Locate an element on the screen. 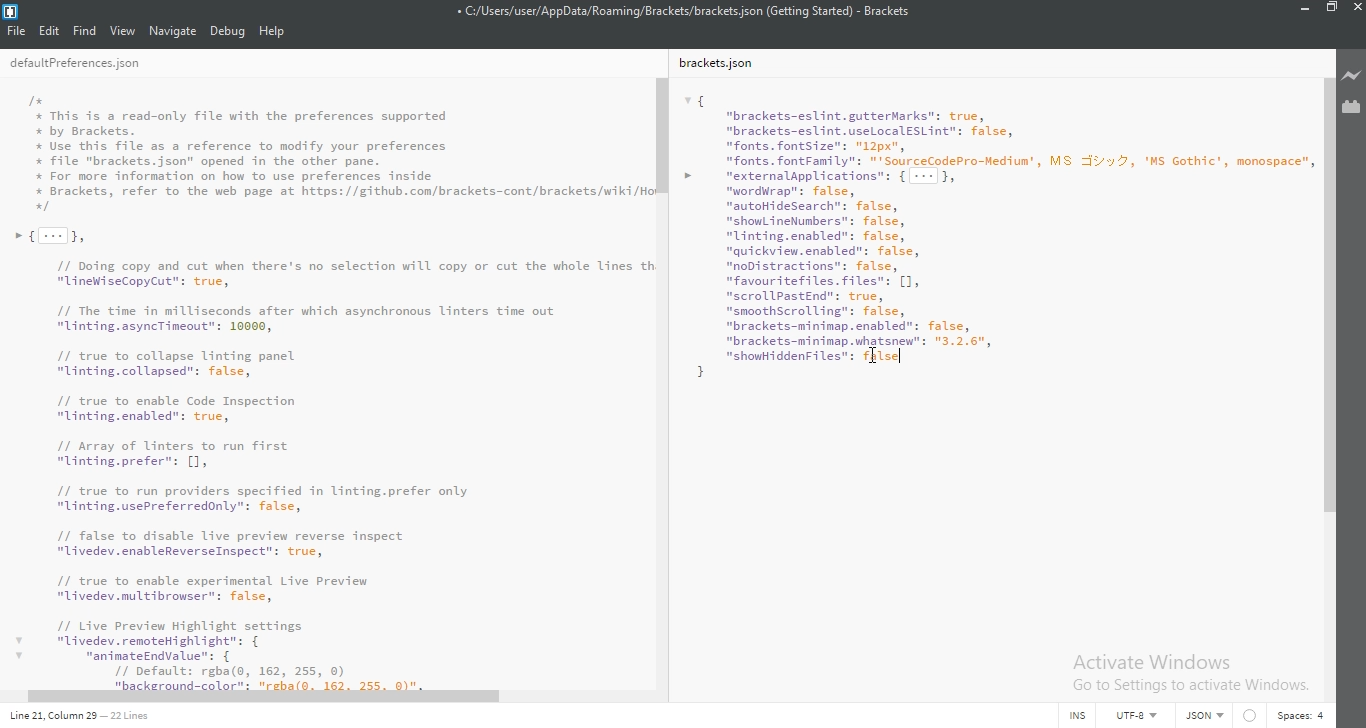 Image resolution: width=1366 pixels, height=728 pixels. debug is located at coordinates (228, 30).